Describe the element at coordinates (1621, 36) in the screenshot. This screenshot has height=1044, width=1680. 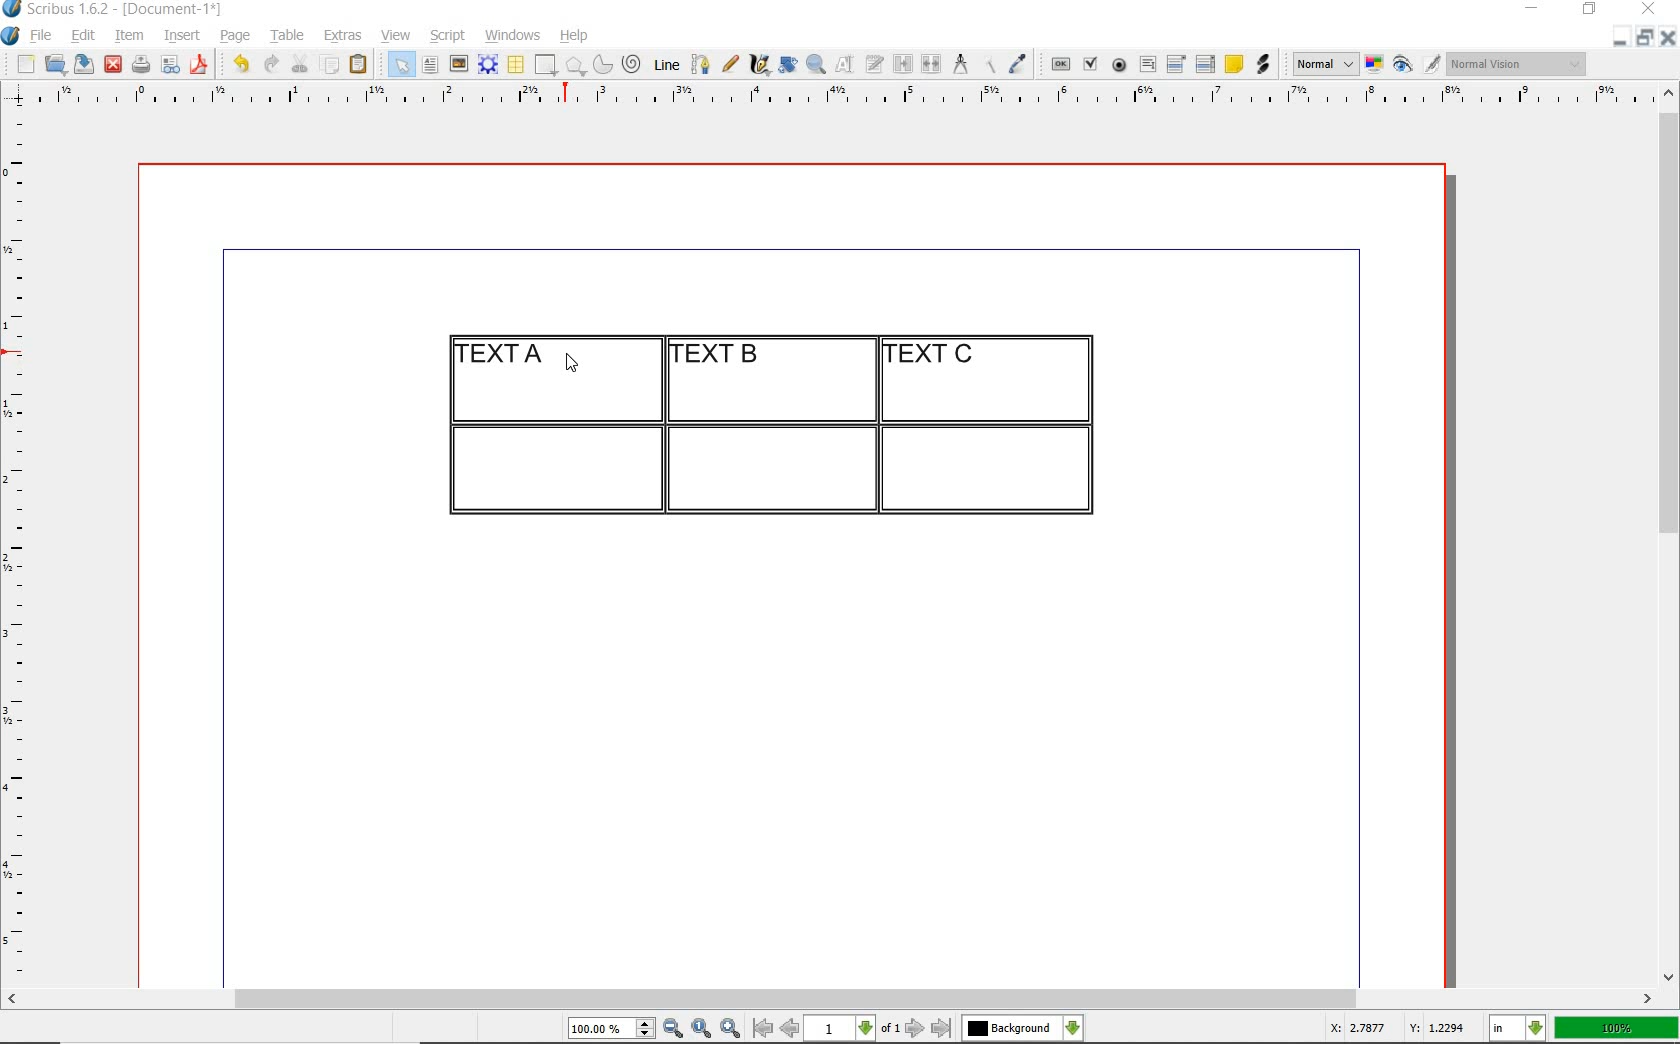
I see `minimize` at that location.